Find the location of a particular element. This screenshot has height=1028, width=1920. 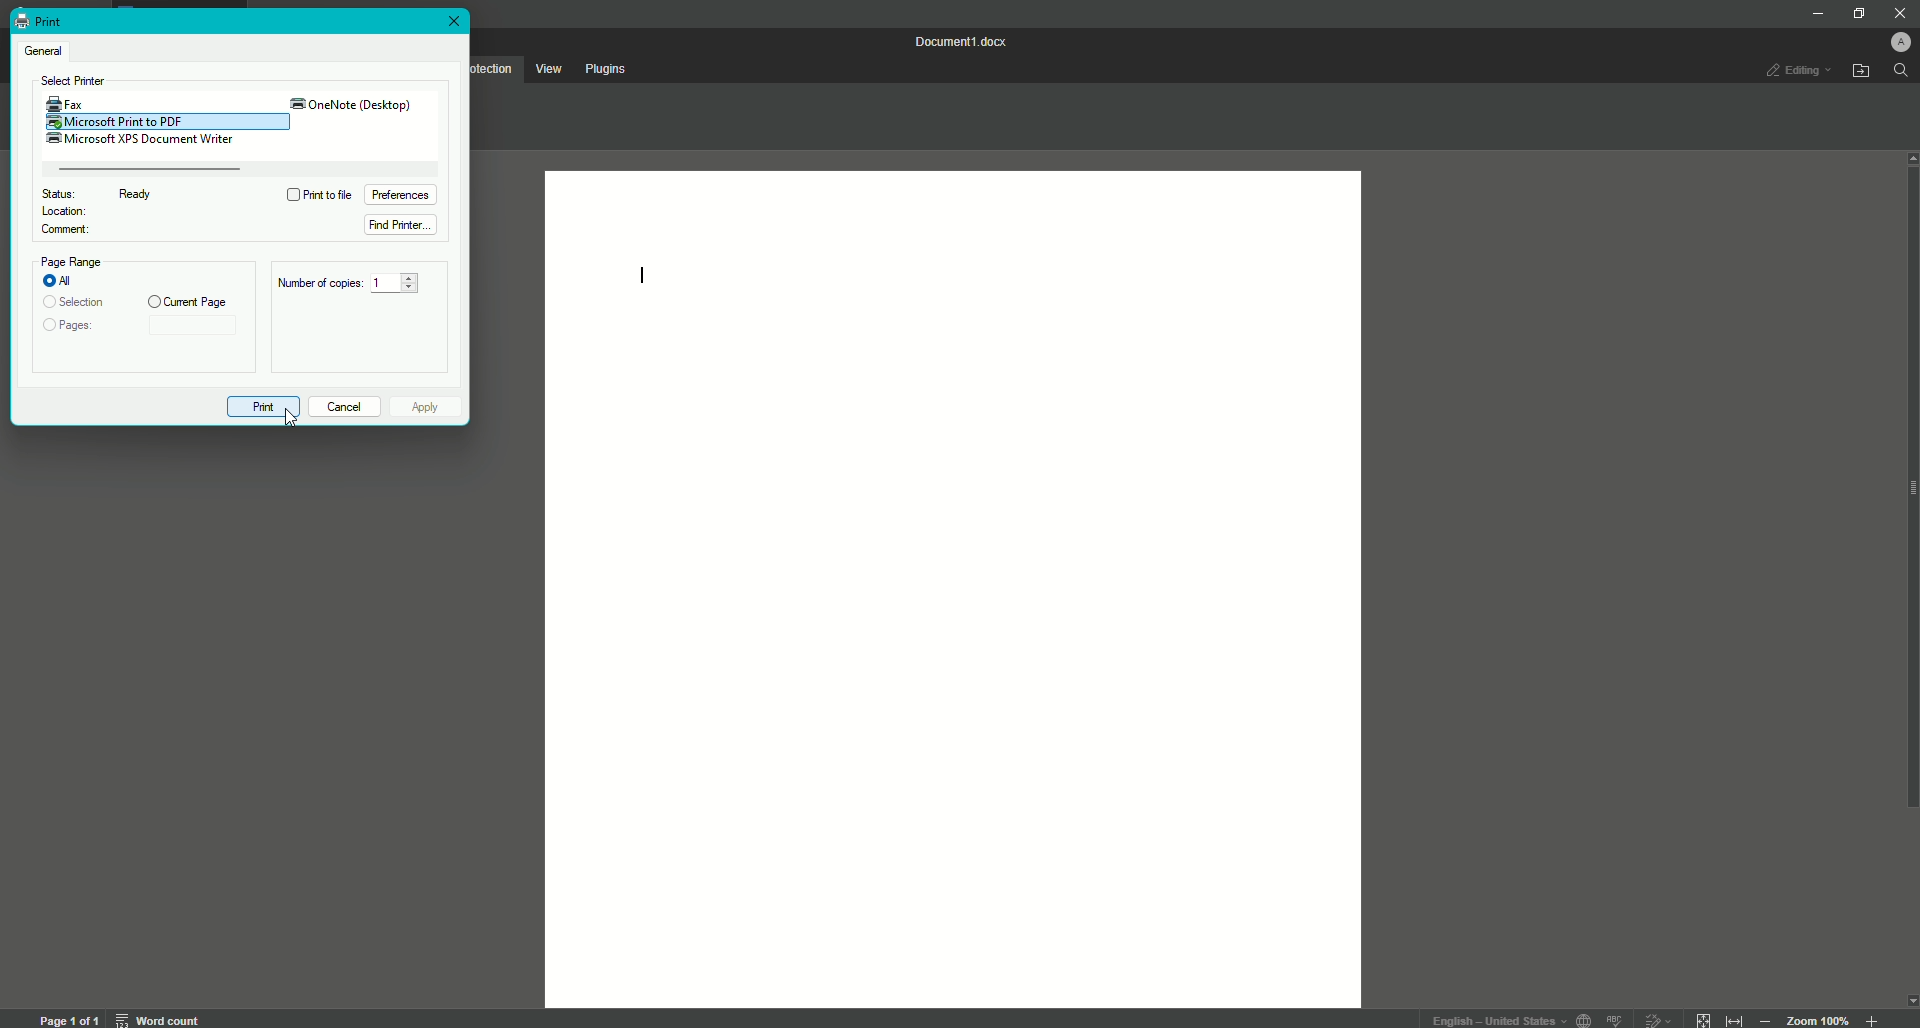

Fax is located at coordinates (65, 102).